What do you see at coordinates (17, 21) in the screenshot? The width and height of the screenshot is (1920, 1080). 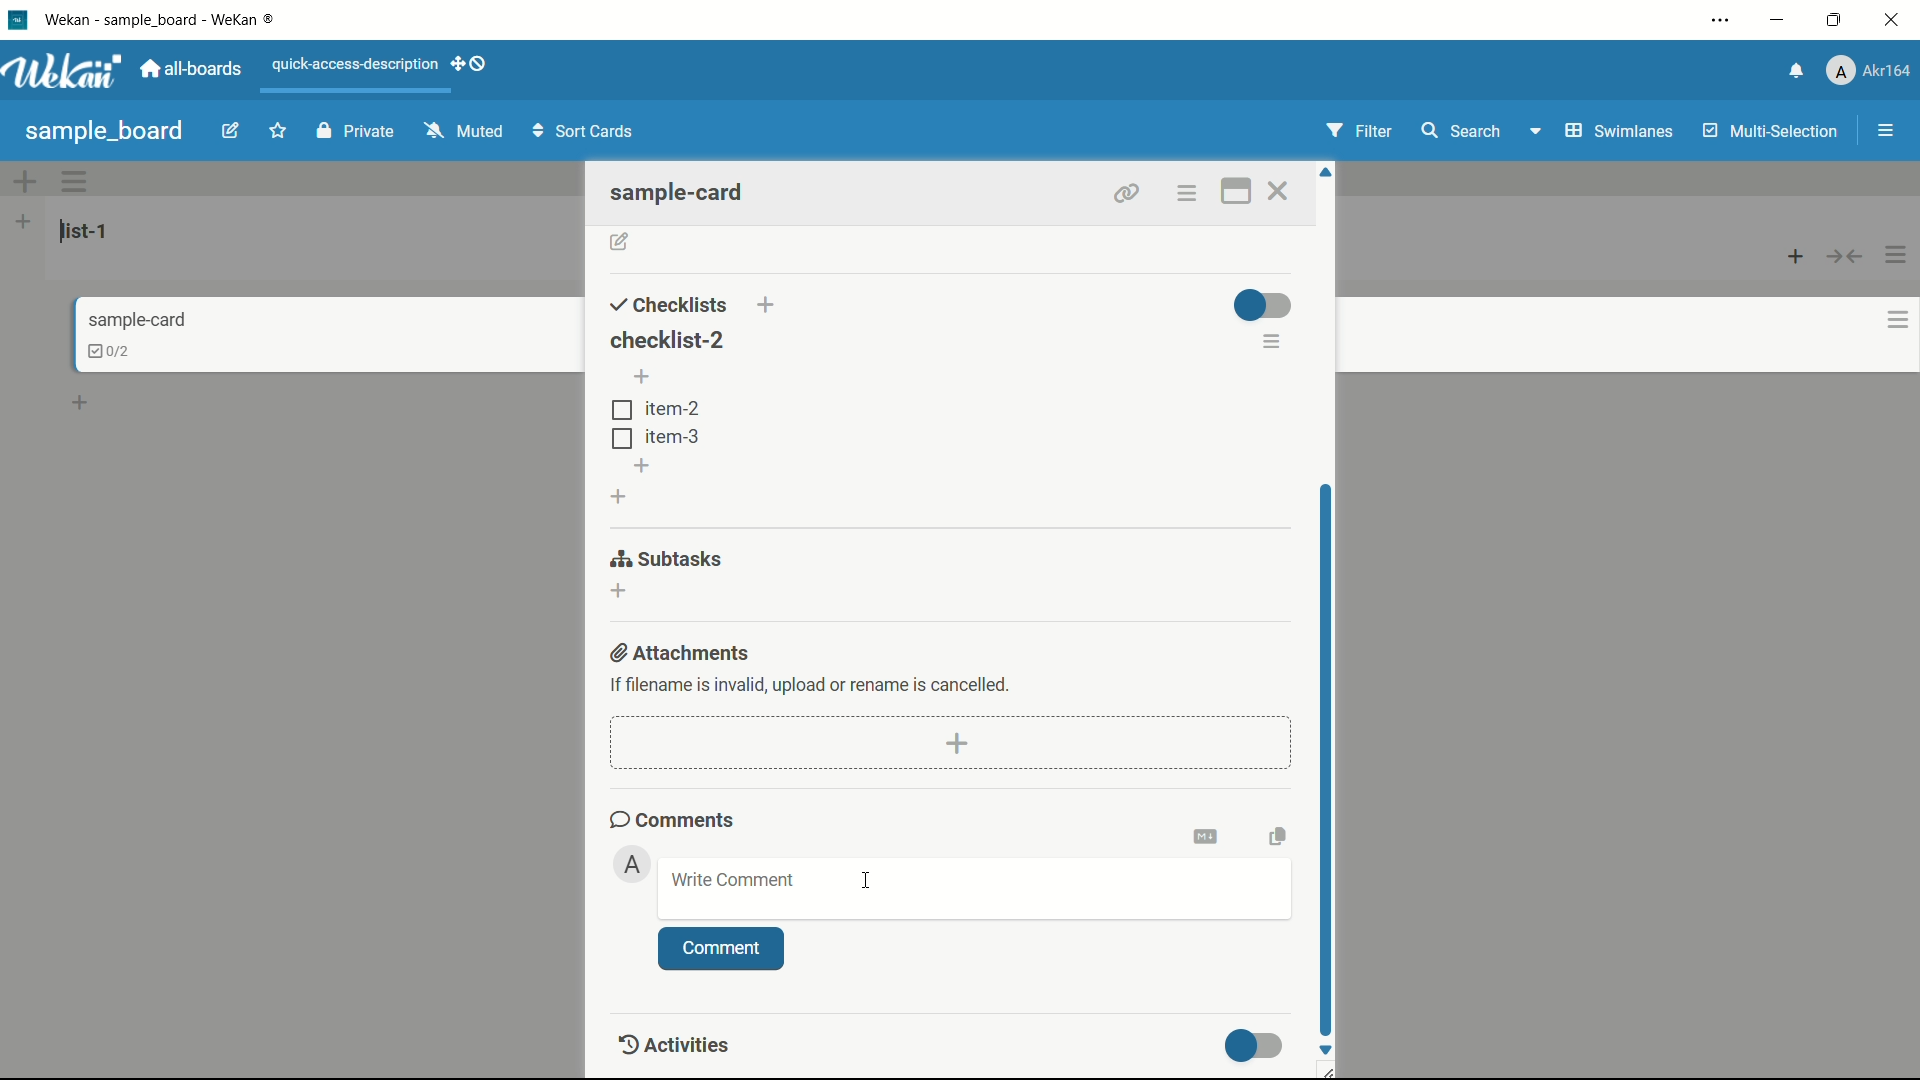 I see `app icon` at bounding box center [17, 21].